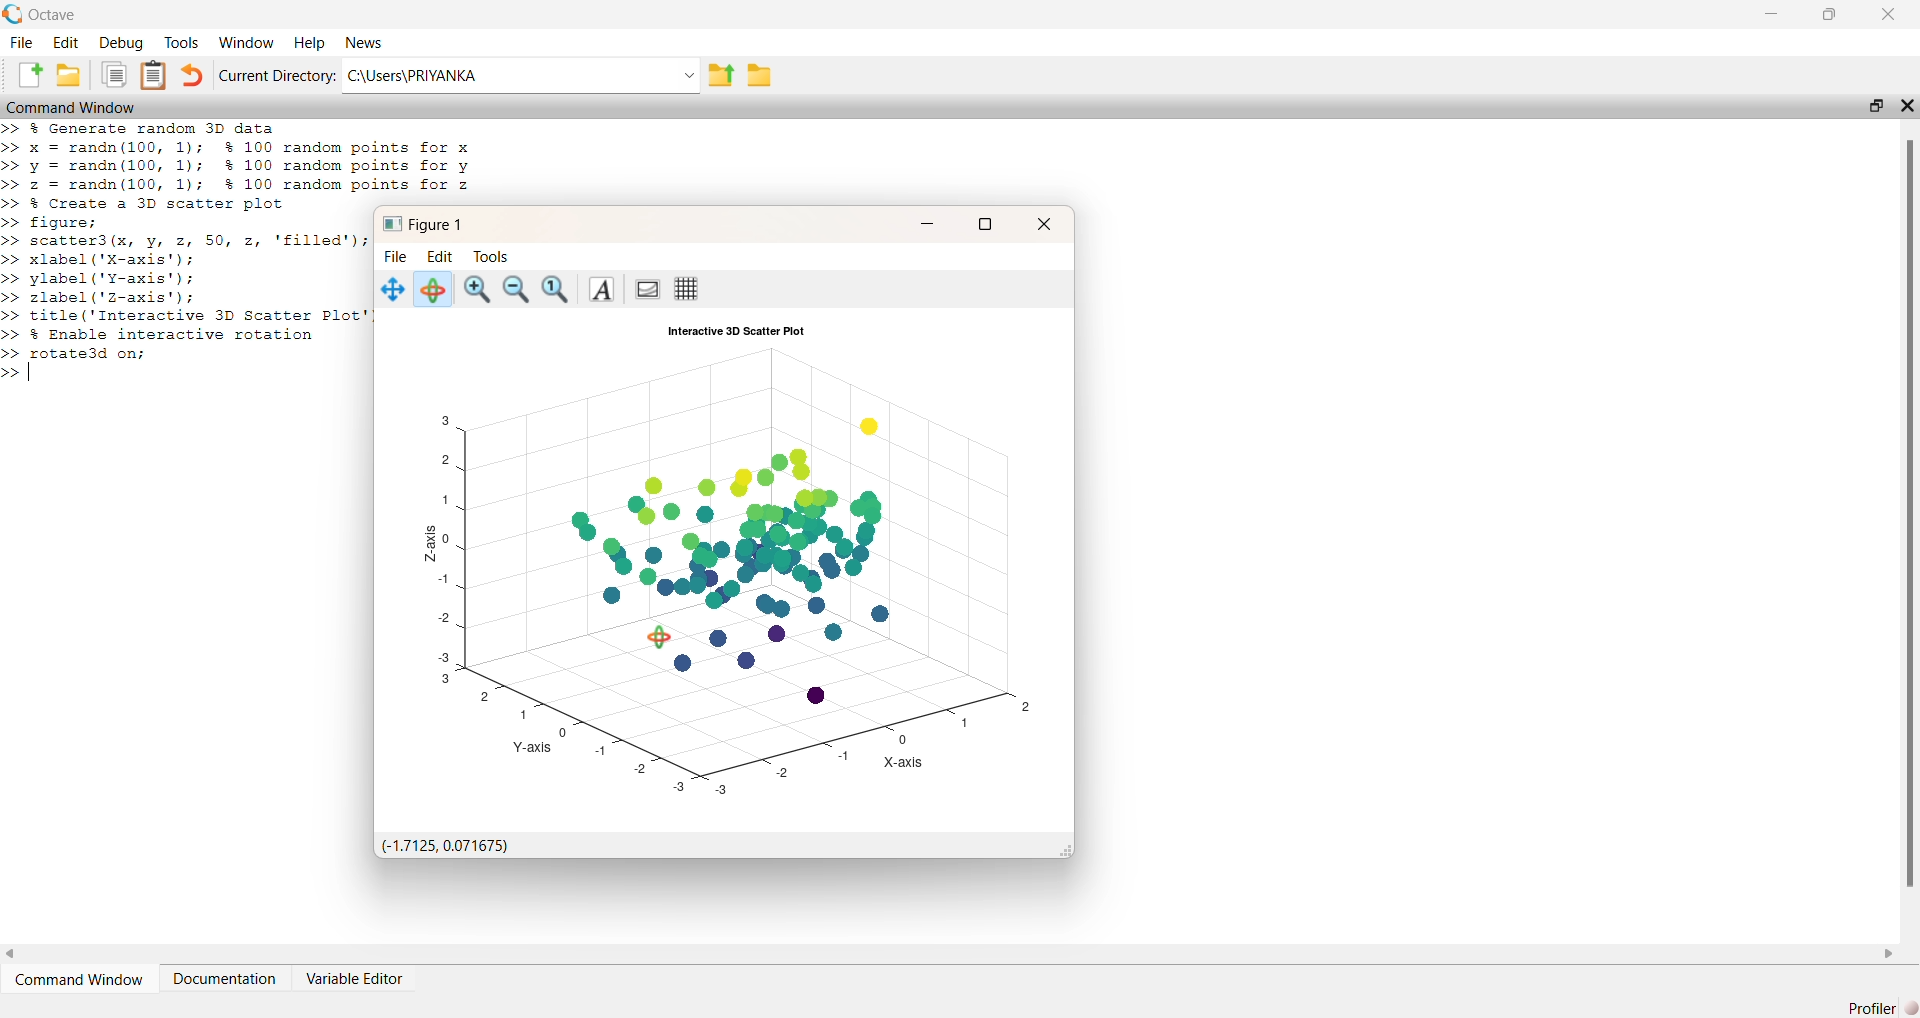 Image resolution: width=1920 pixels, height=1018 pixels. I want to click on Help, so click(311, 43).